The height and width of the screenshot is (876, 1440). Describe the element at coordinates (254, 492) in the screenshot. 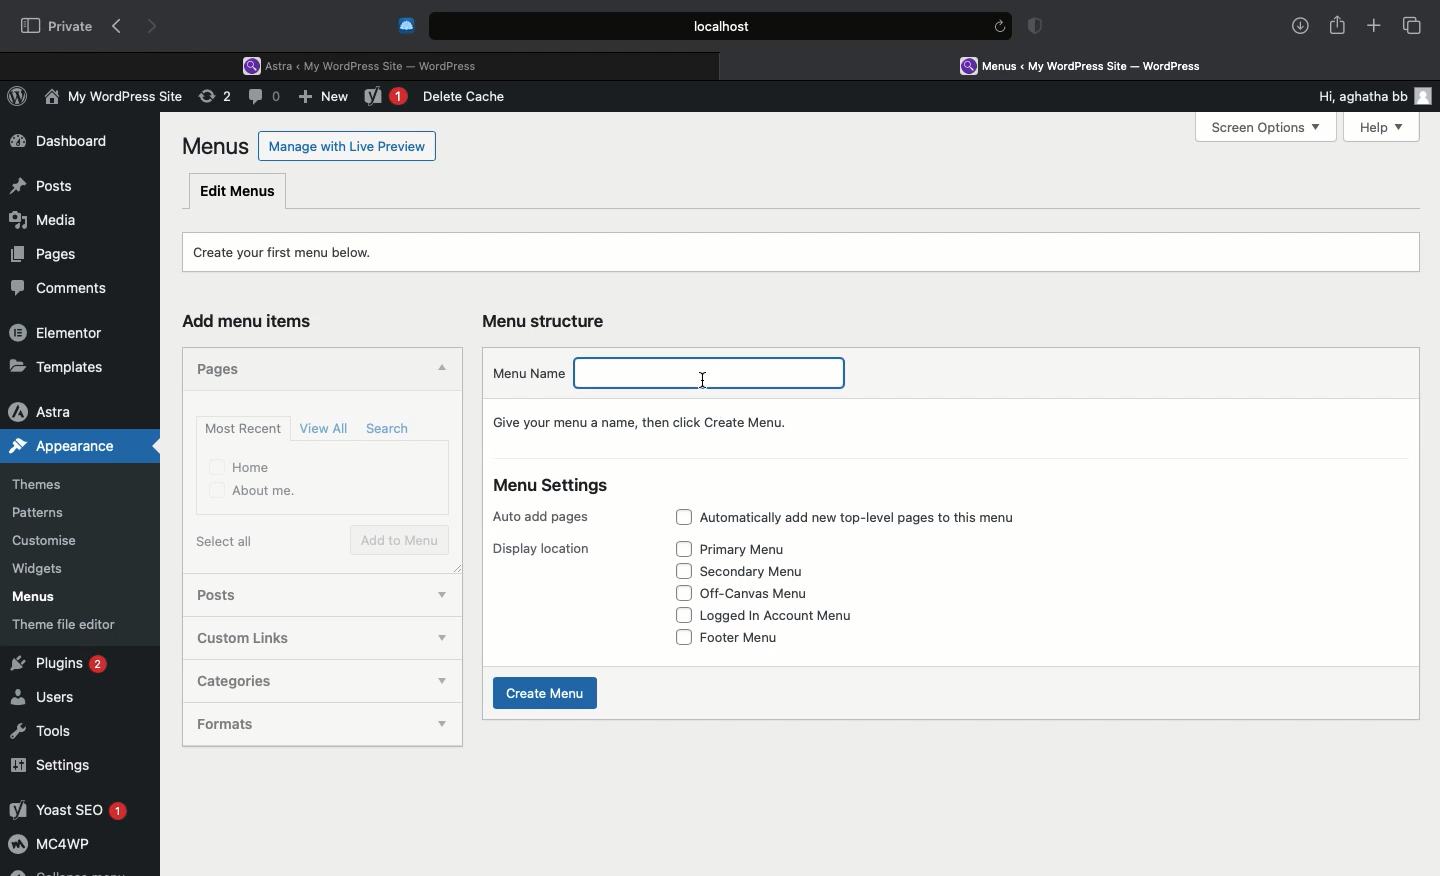

I see `About me` at that location.